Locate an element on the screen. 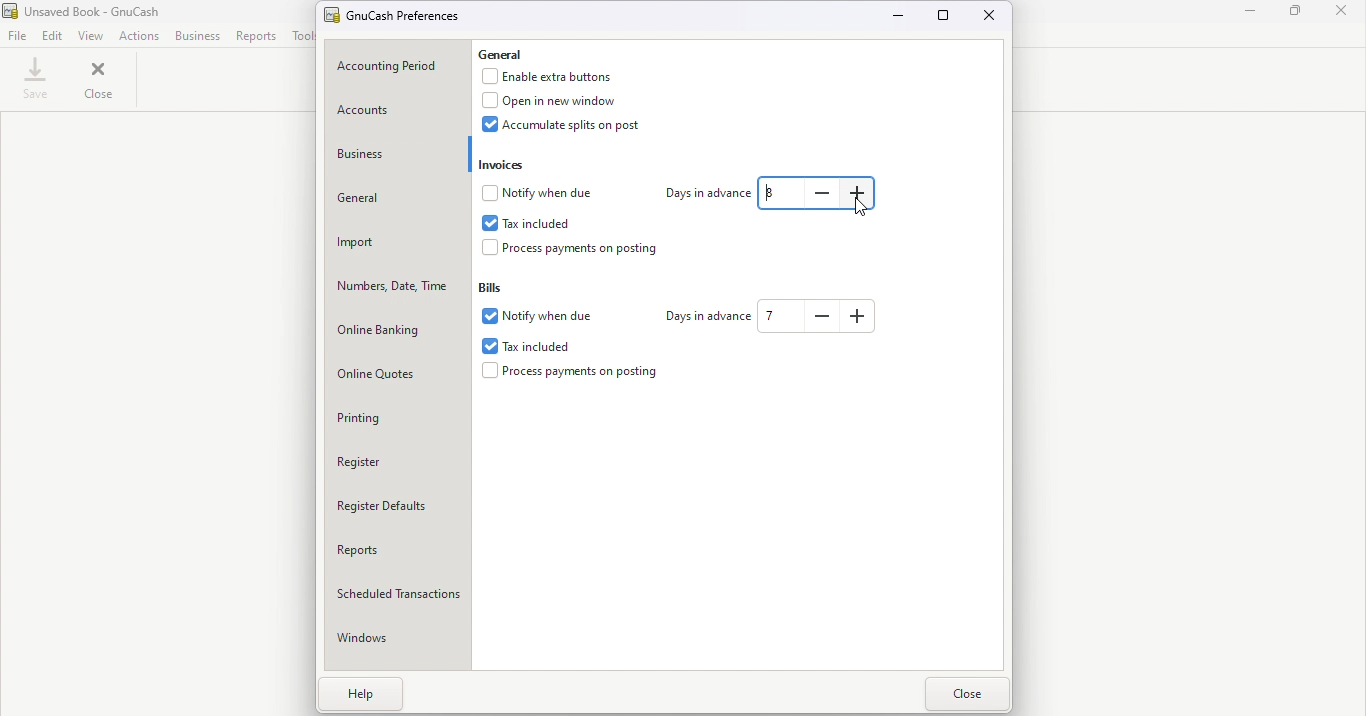 This screenshot has height=716, width=1366. Accounts is located at coordinates (396, 109).